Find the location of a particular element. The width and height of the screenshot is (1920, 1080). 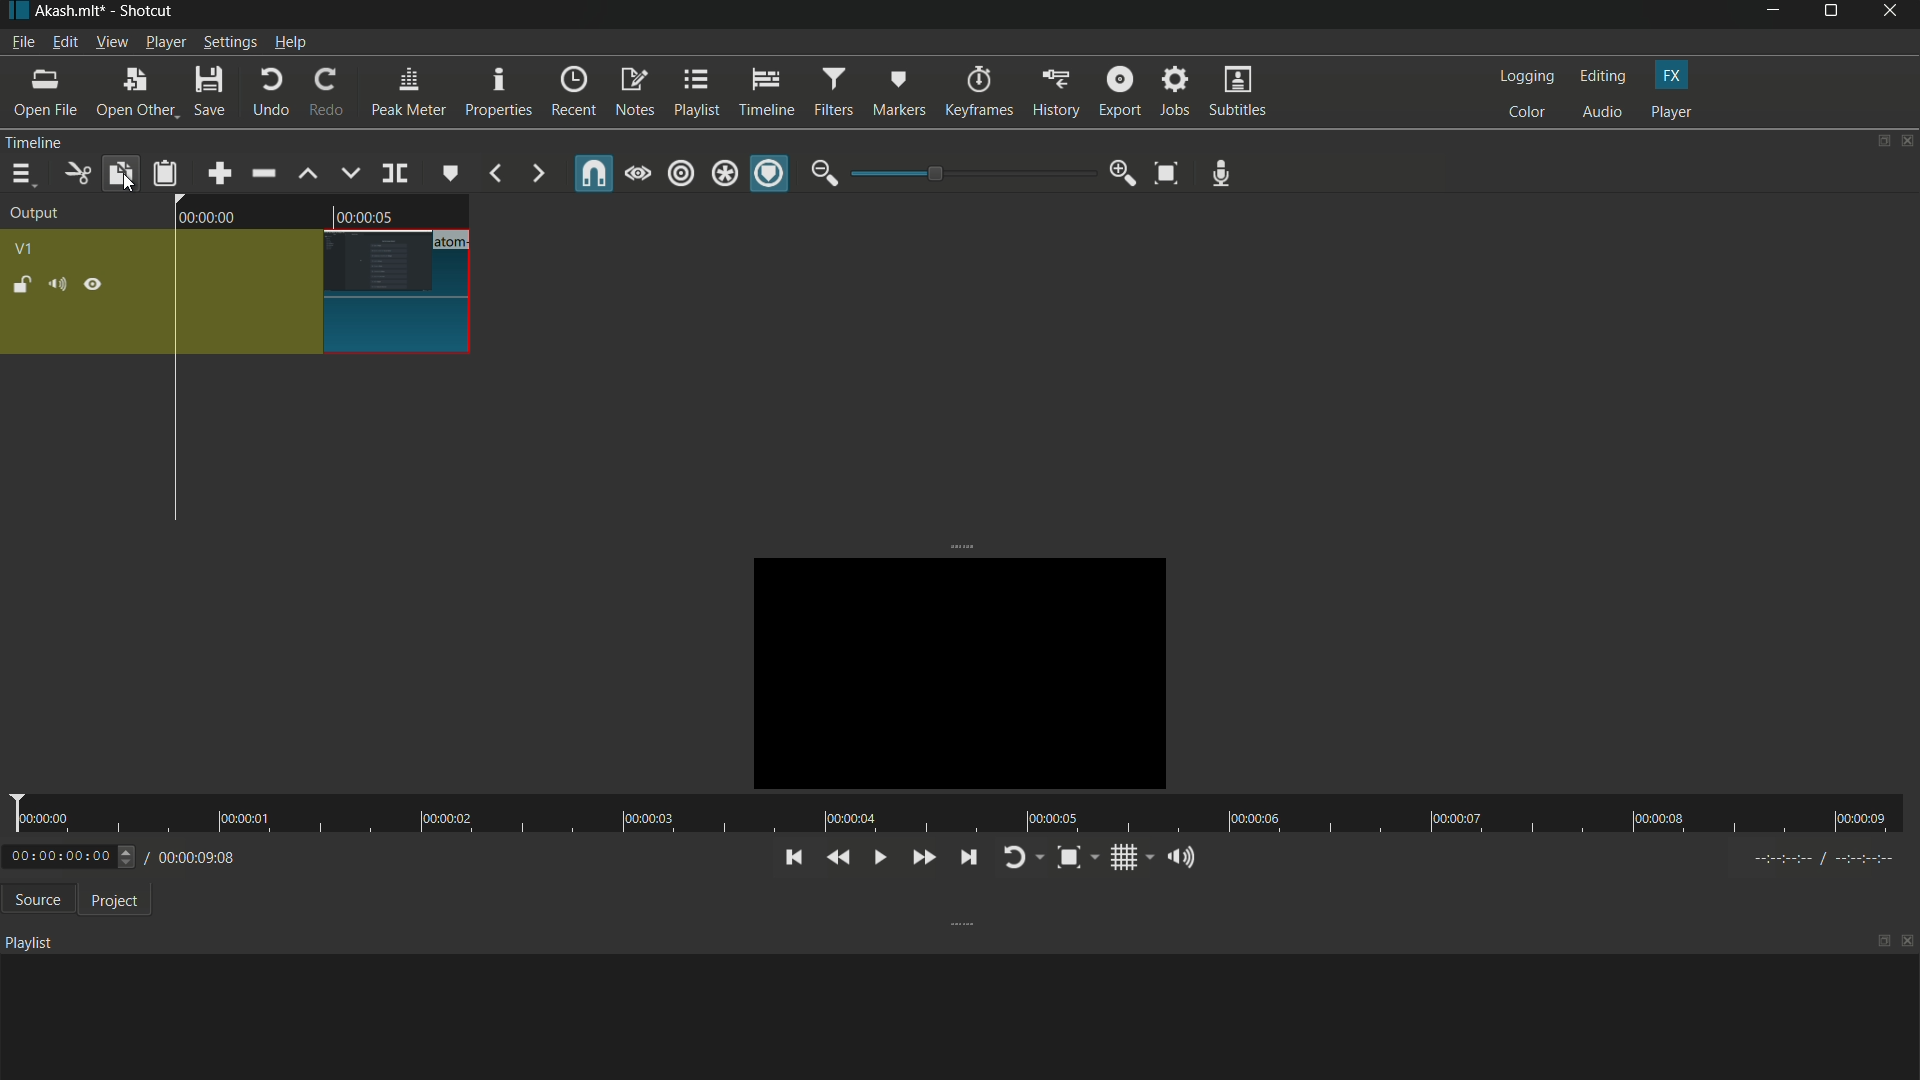

copy is located at coordinates (119, 173).